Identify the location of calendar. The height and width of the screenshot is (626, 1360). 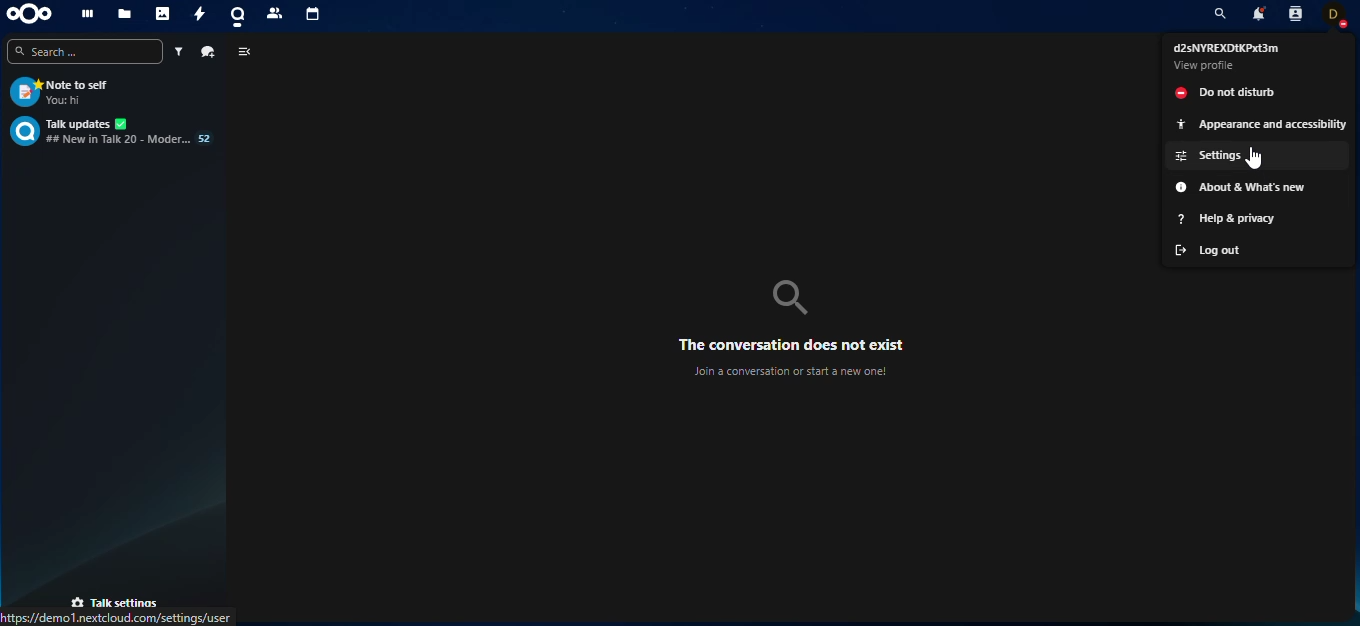
(314, 17).